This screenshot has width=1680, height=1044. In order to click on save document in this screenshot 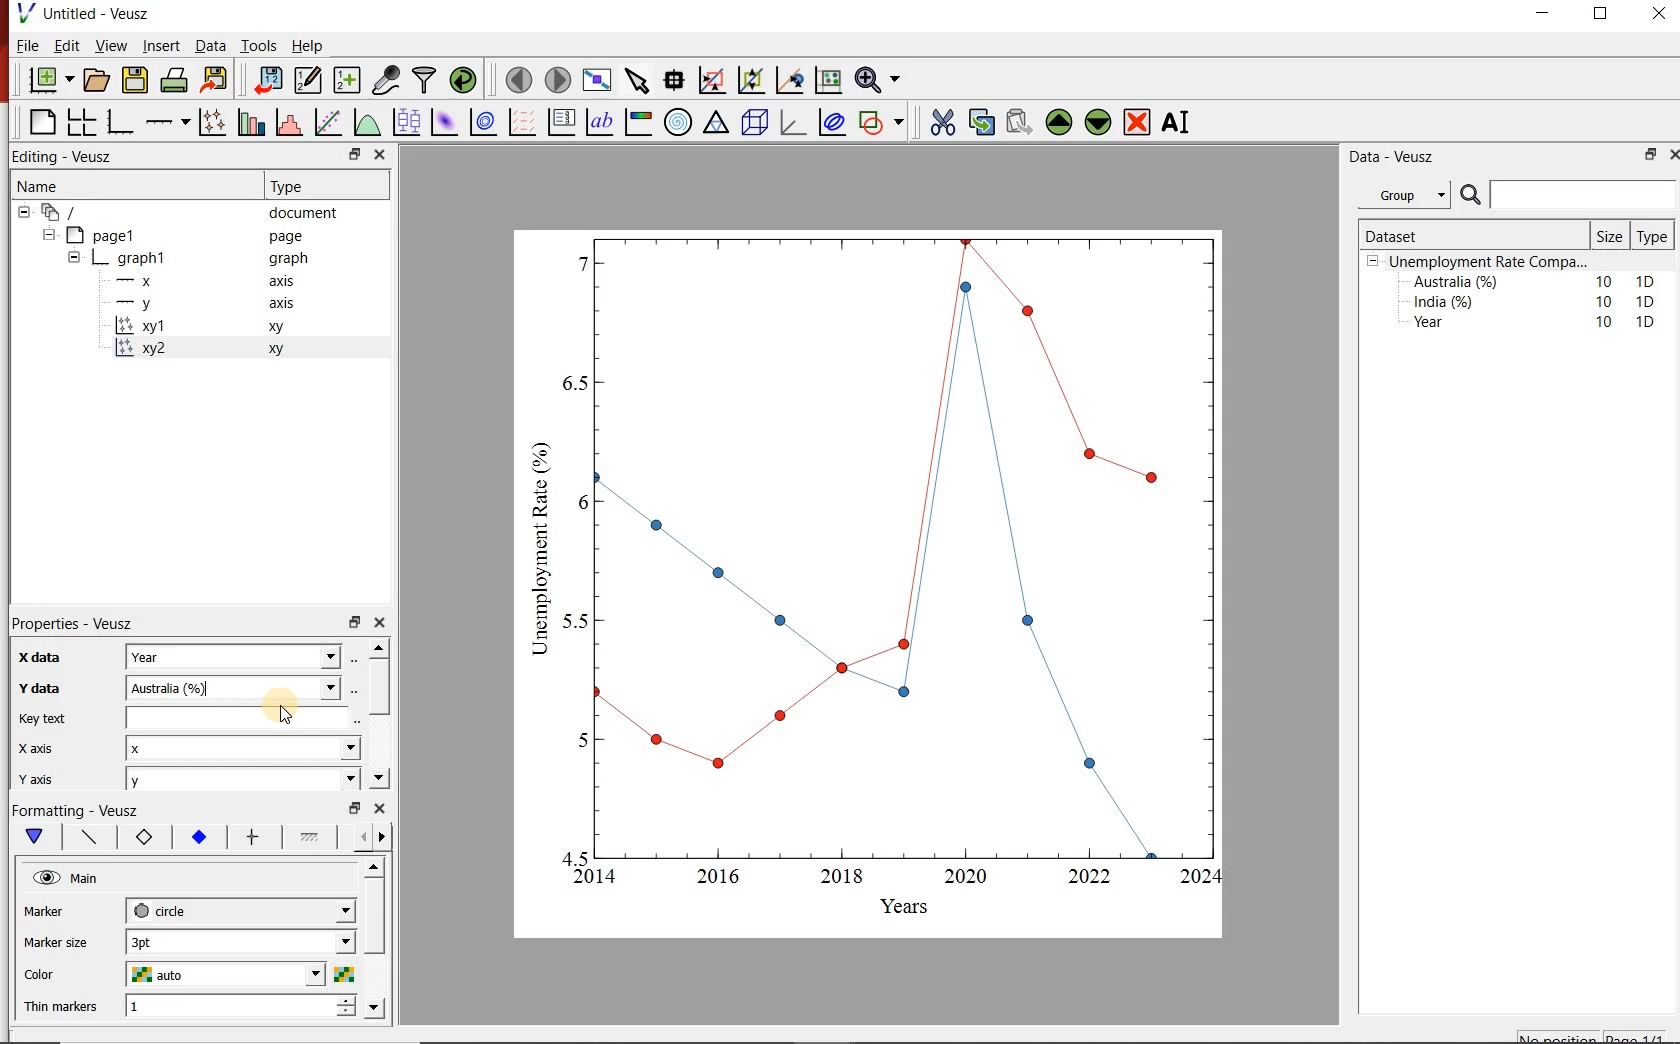, I will do `click(135, 79)`.